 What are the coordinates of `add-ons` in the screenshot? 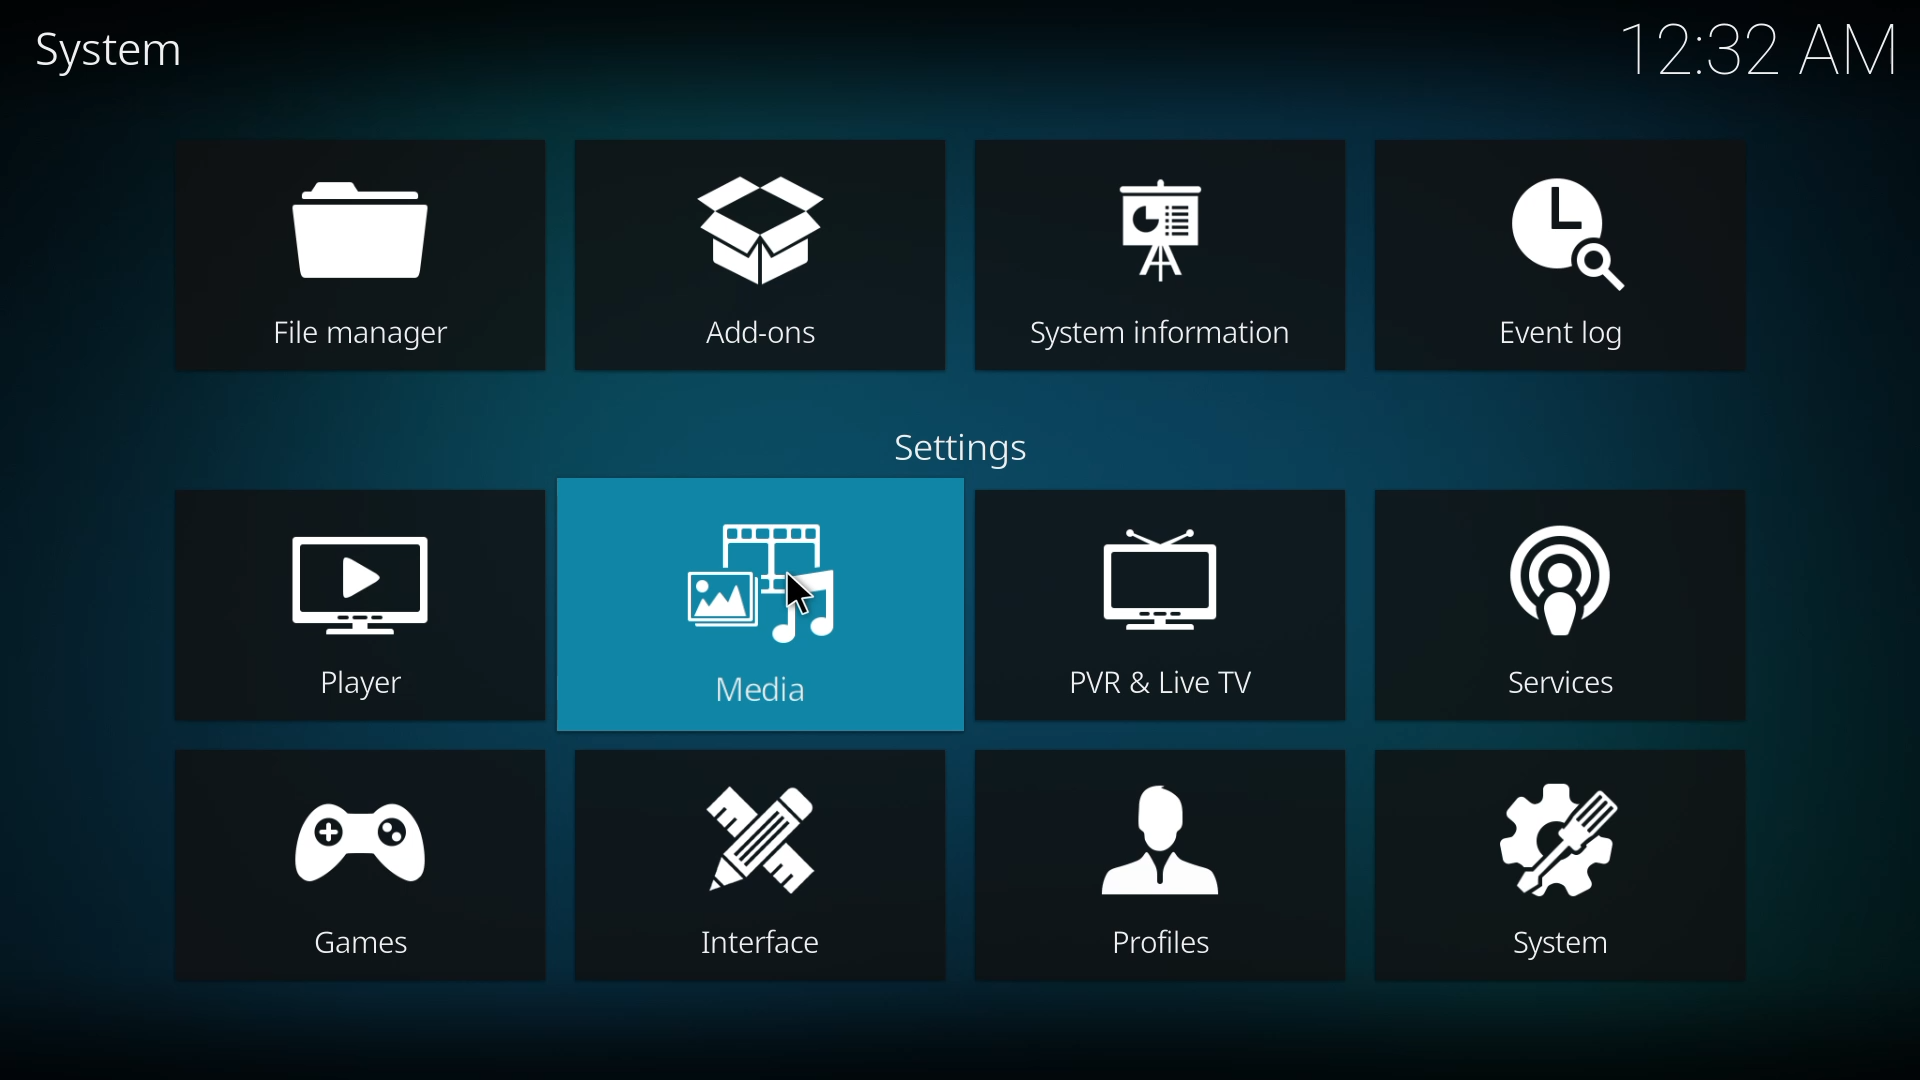 It's located at (764, 255).